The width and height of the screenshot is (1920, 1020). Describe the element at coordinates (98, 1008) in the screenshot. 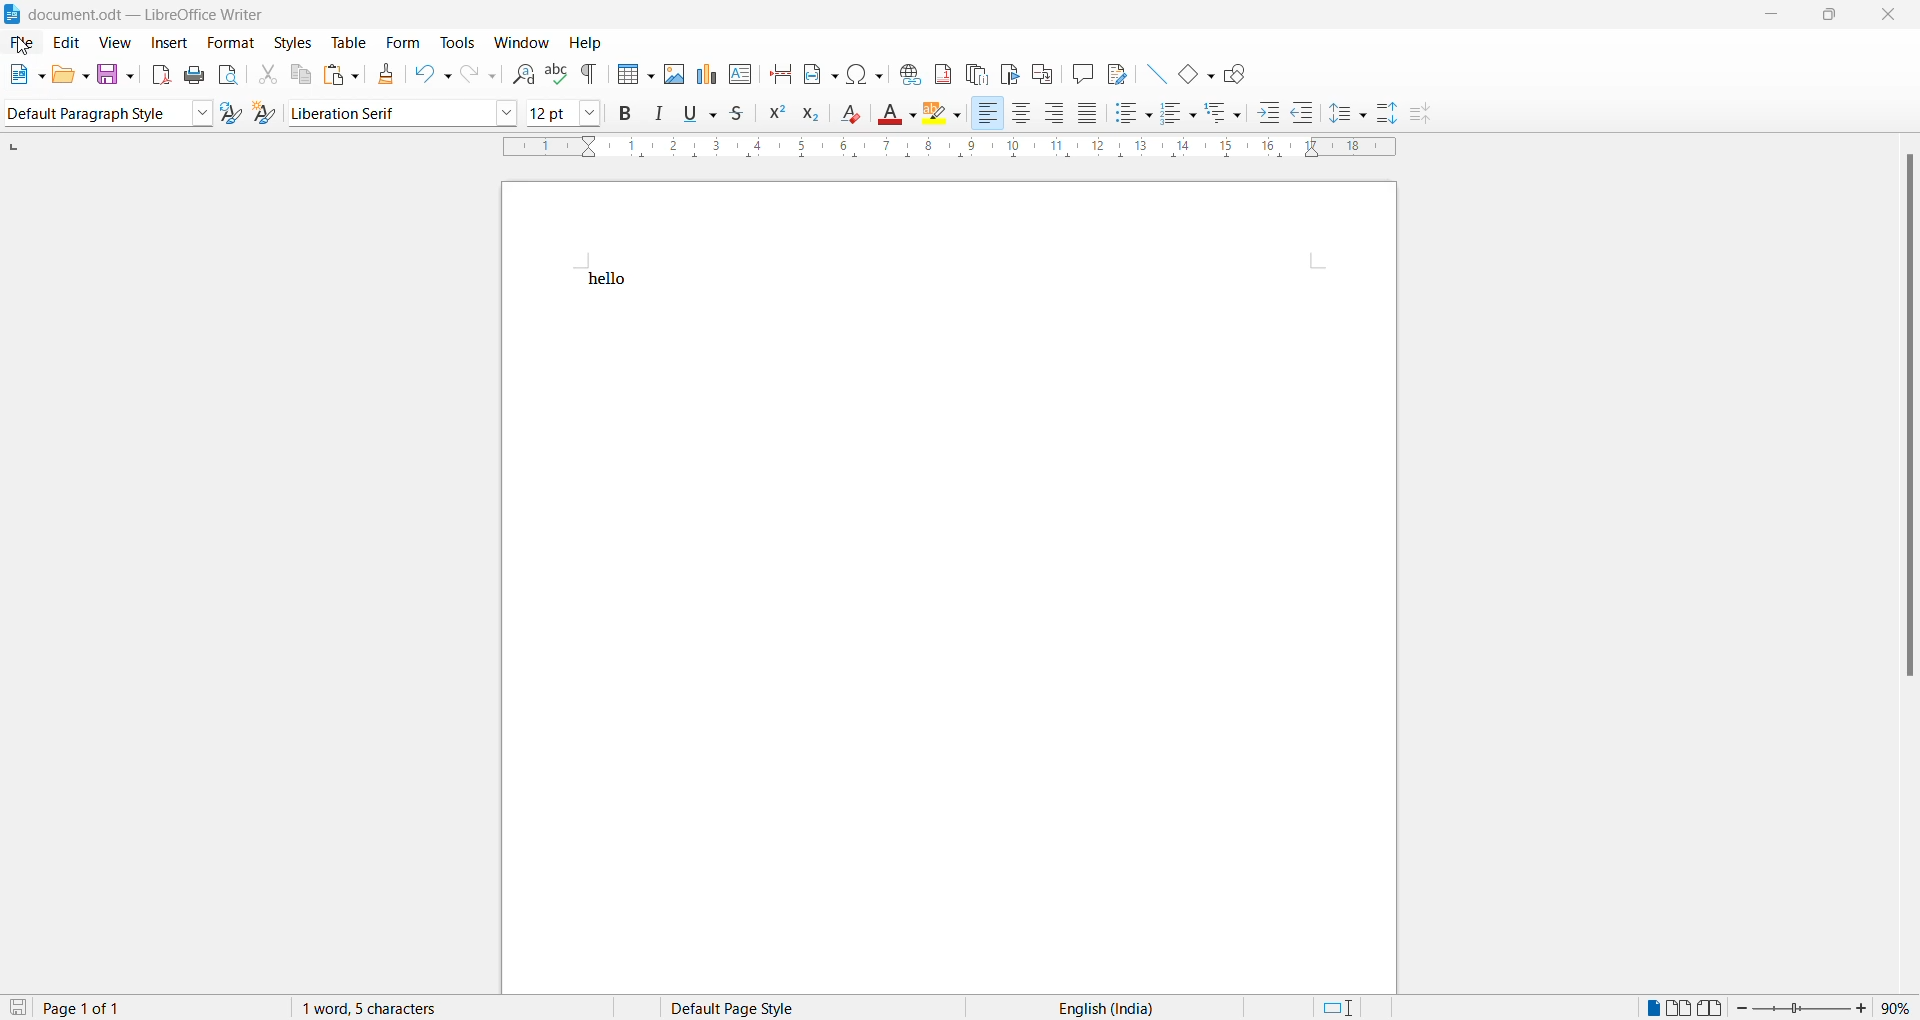

I see `page 1 of 1` at that location.